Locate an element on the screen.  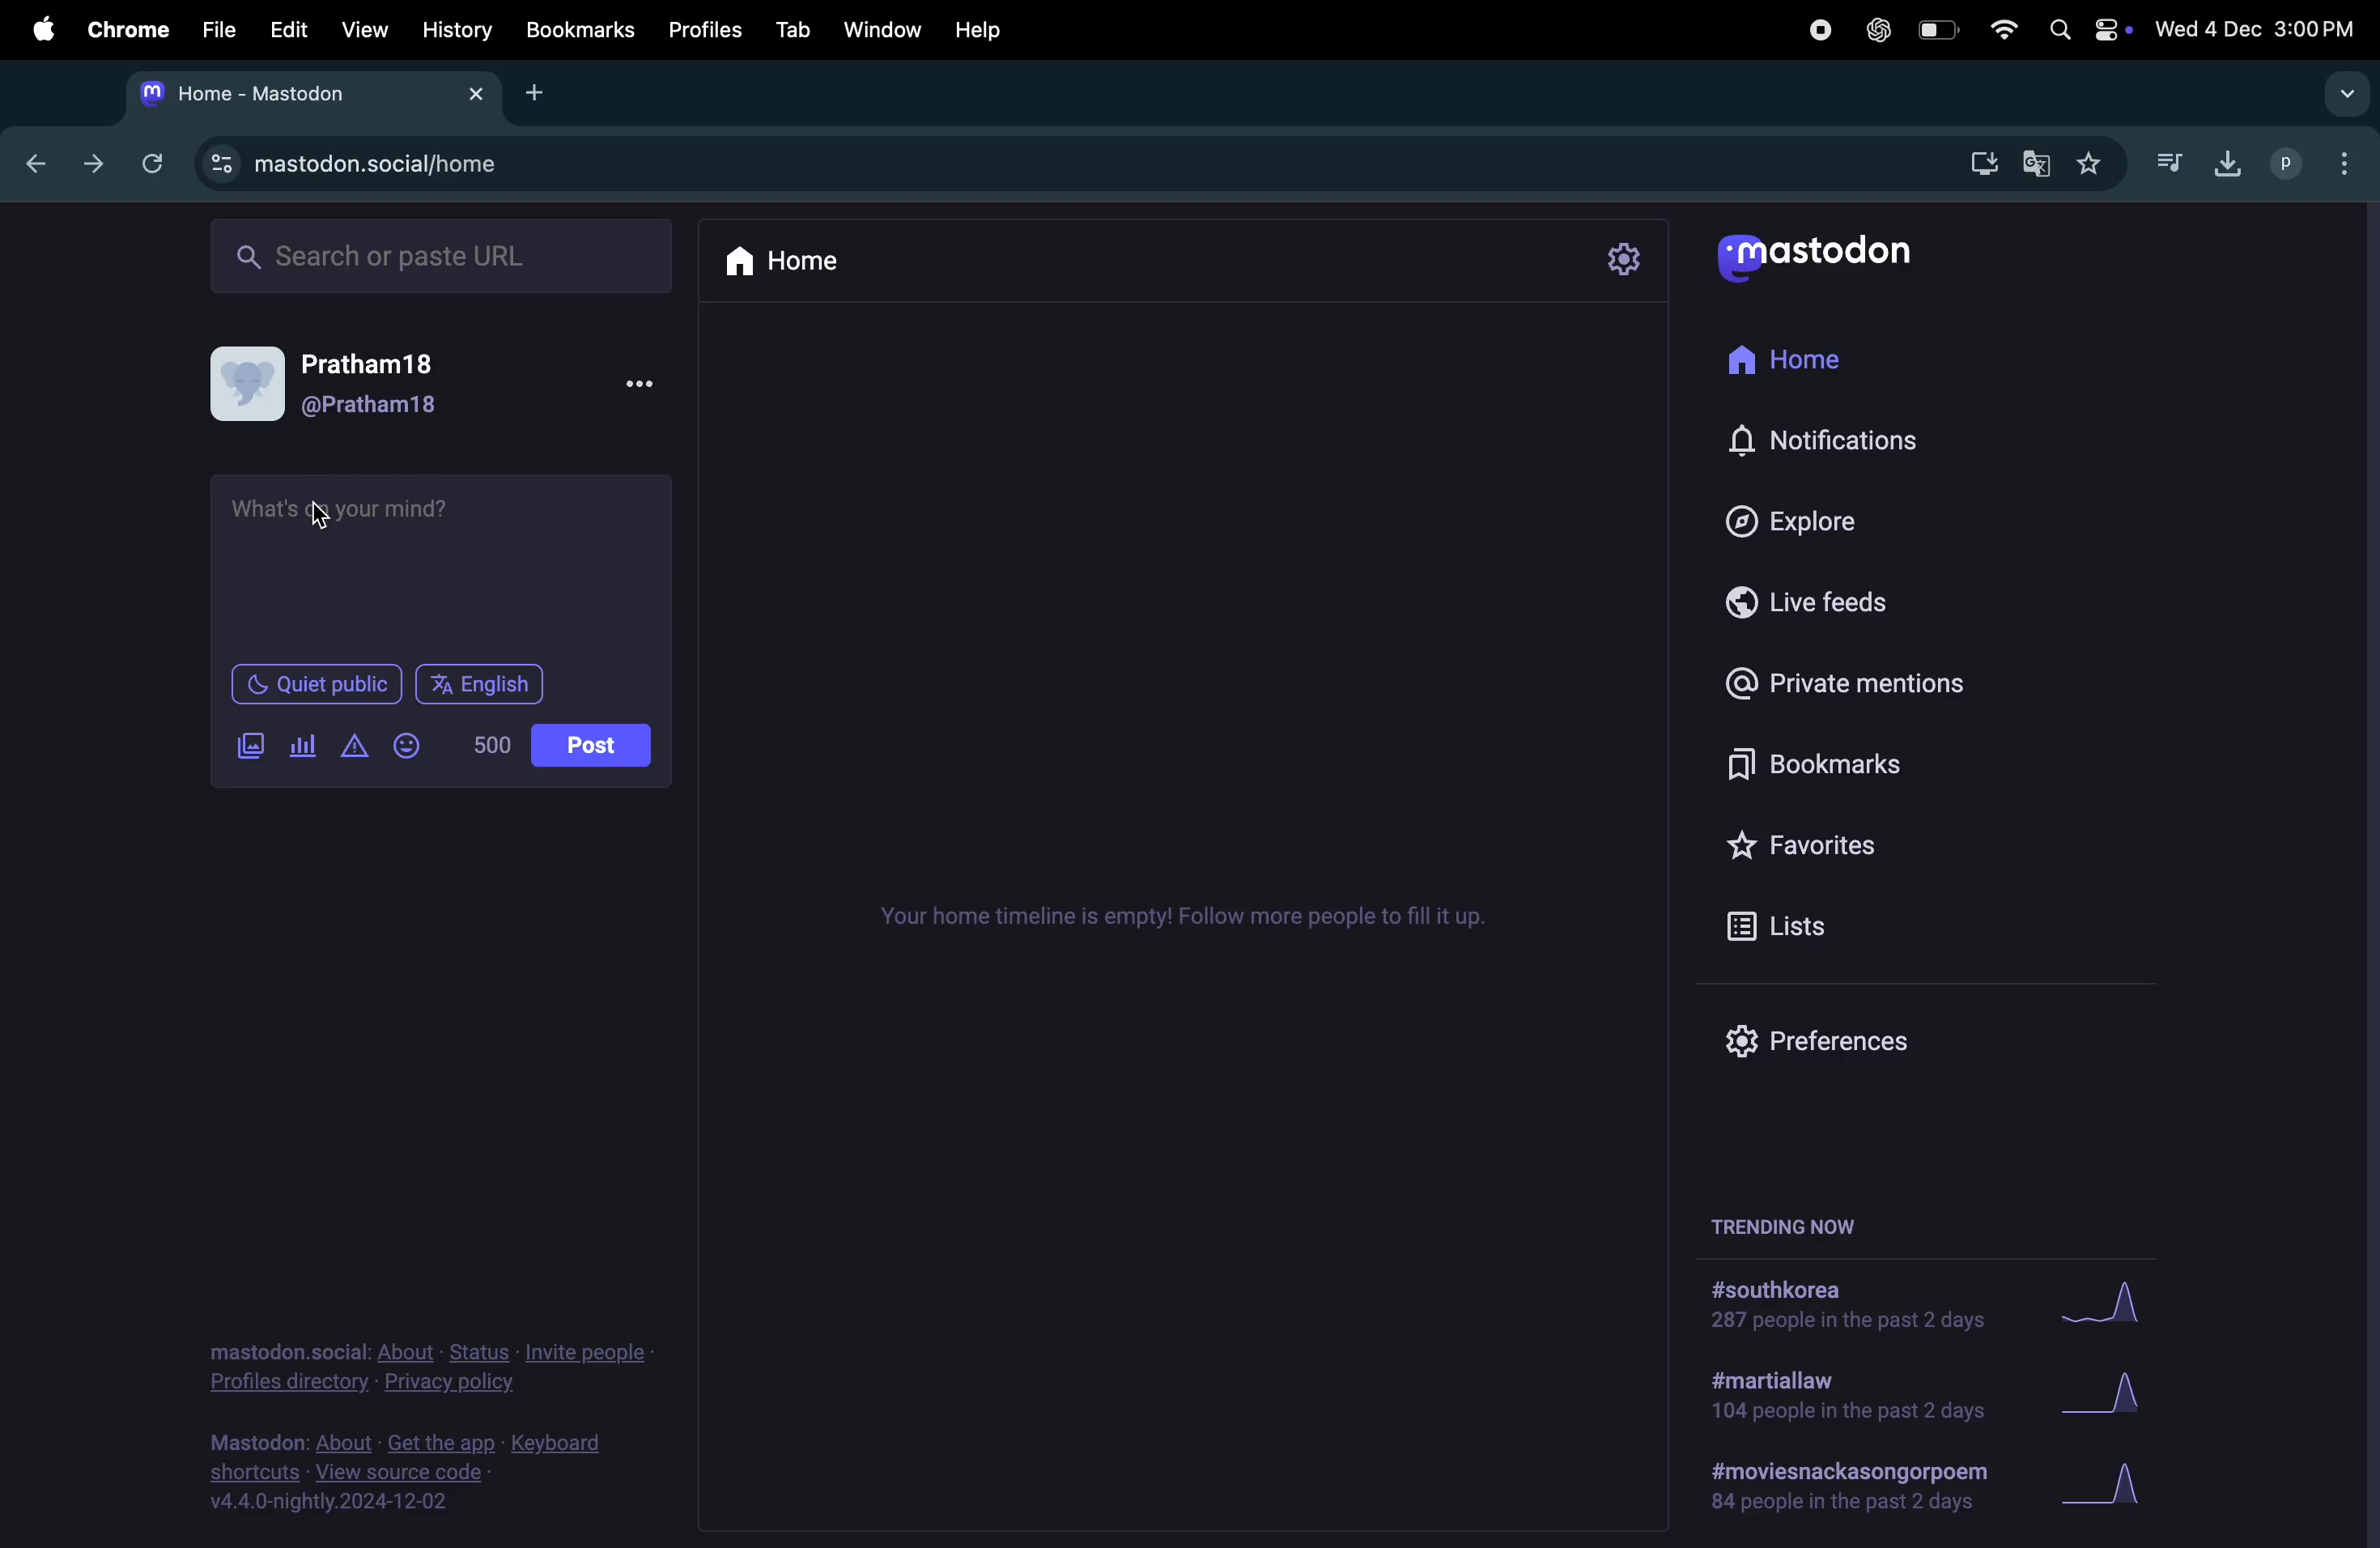
search bar is located at coordinates (438, 254).